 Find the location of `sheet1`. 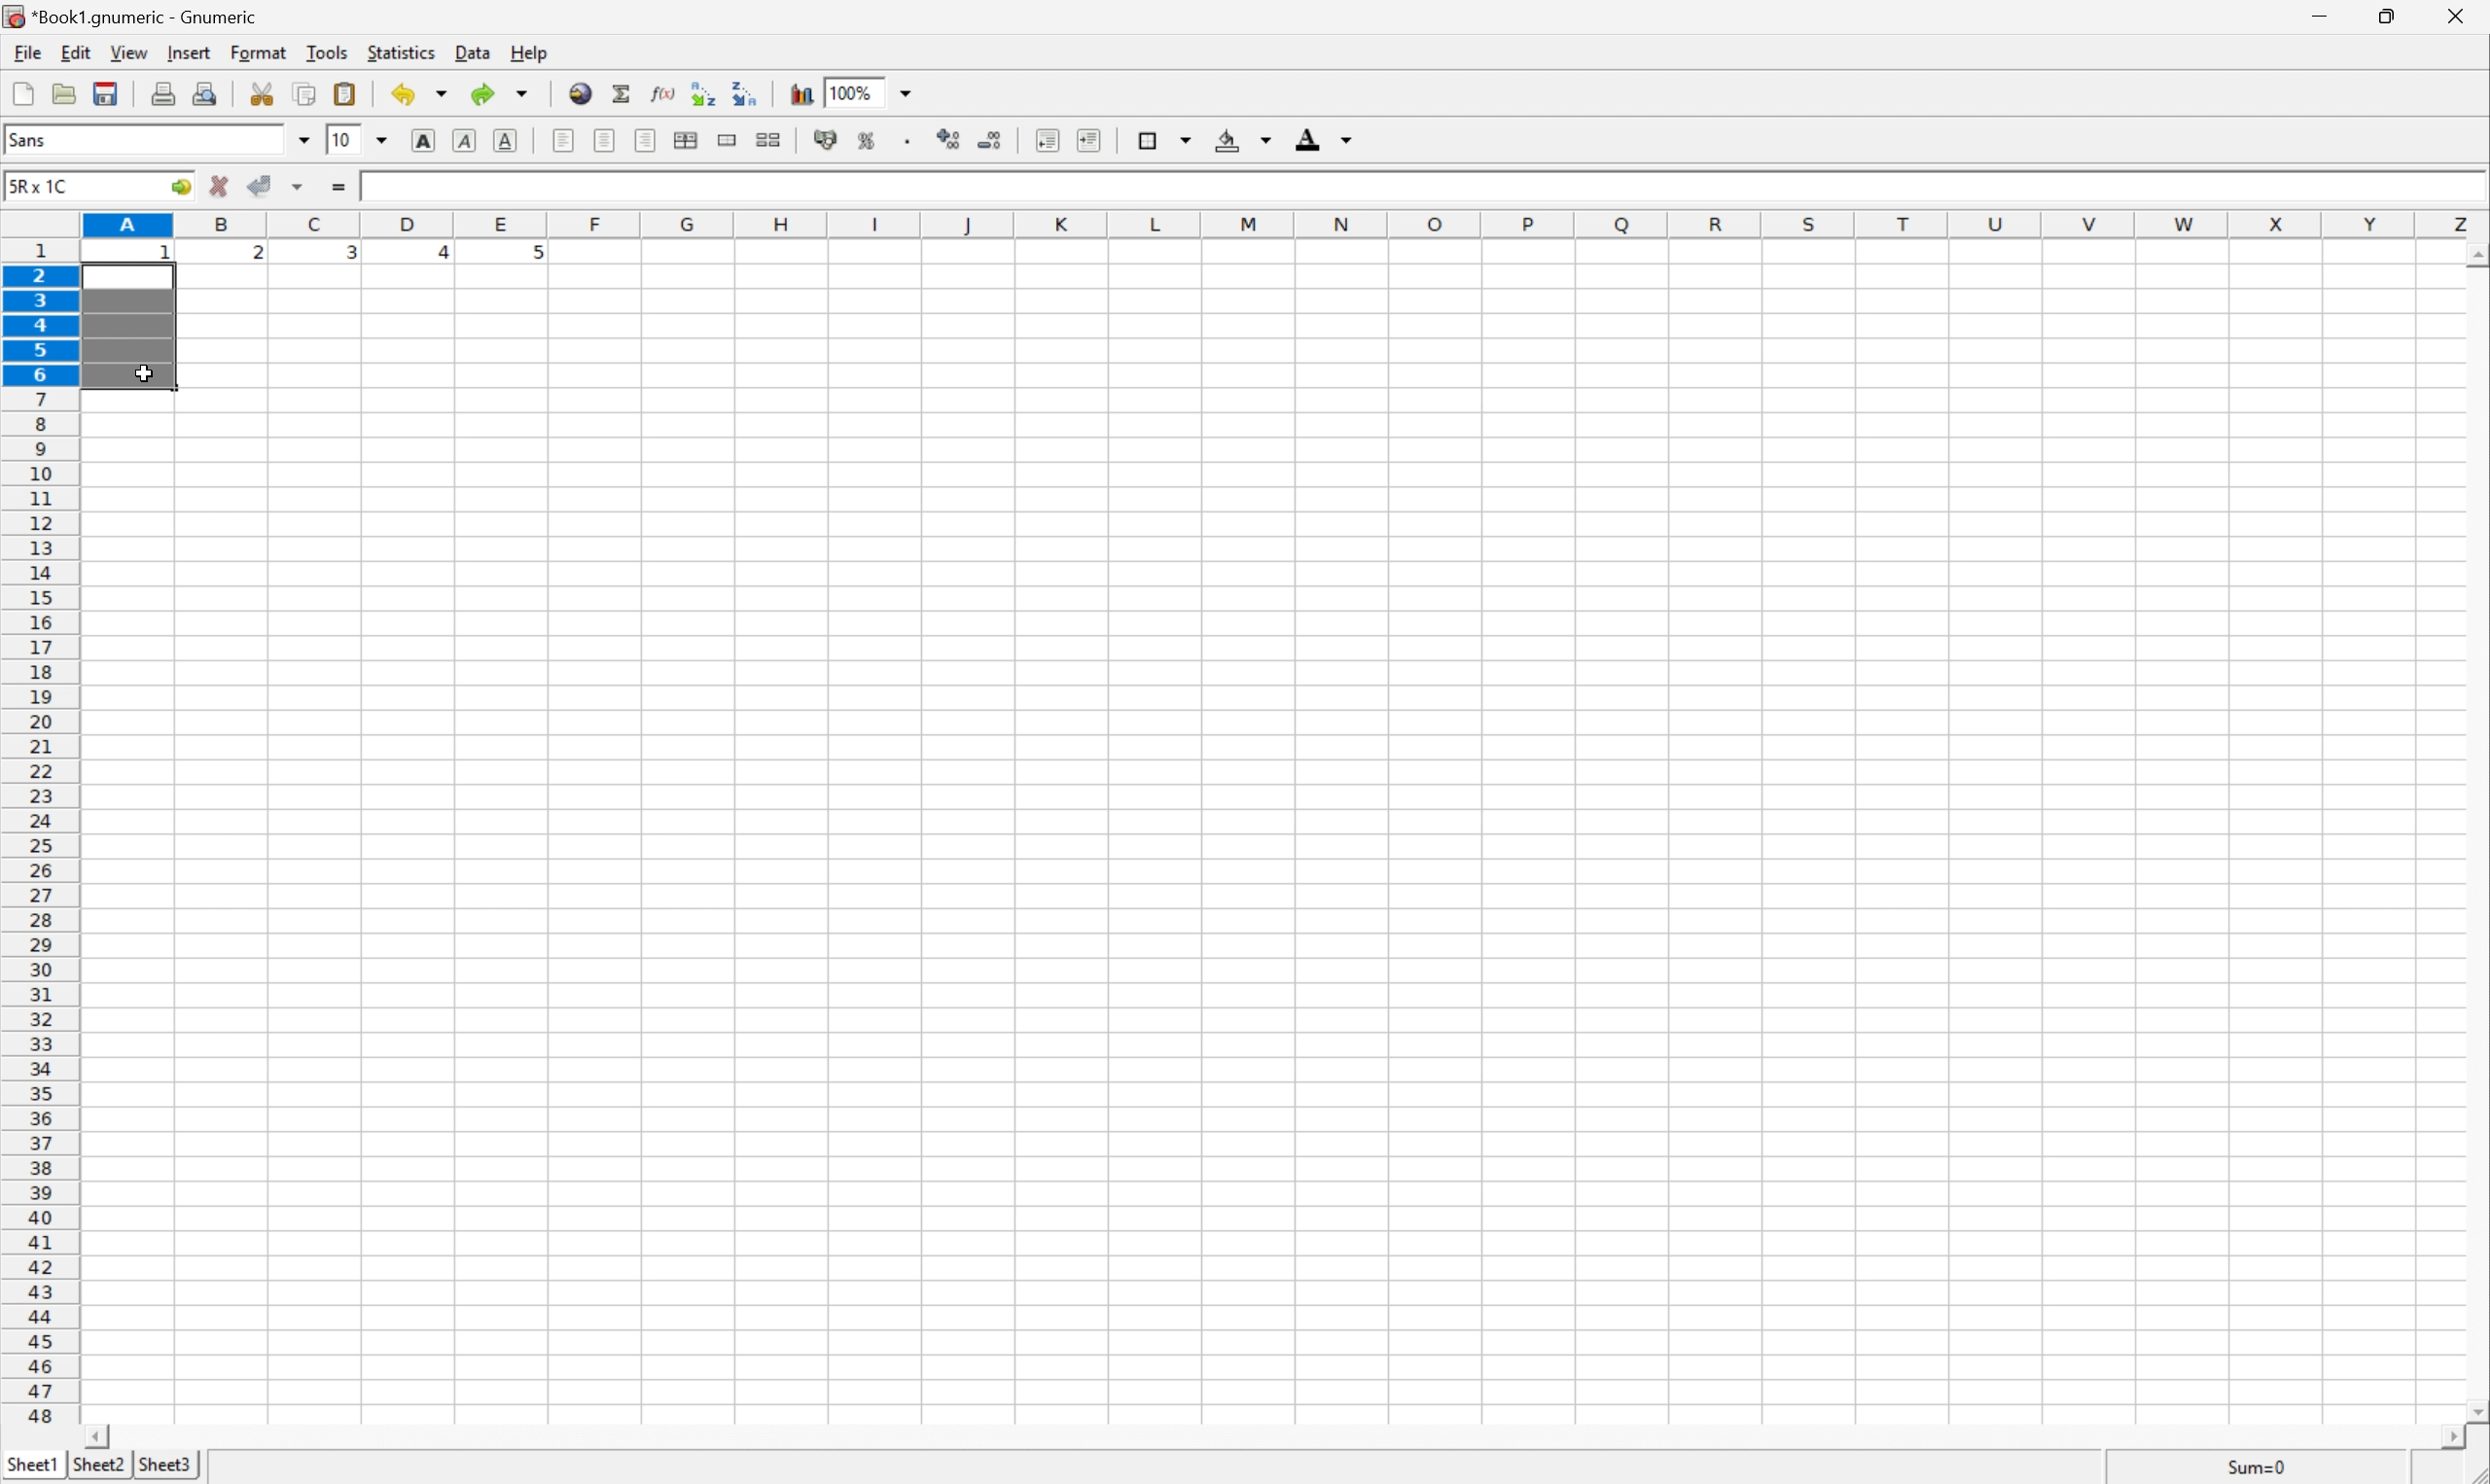

sheet1 is located at coordinates (30, 1469).